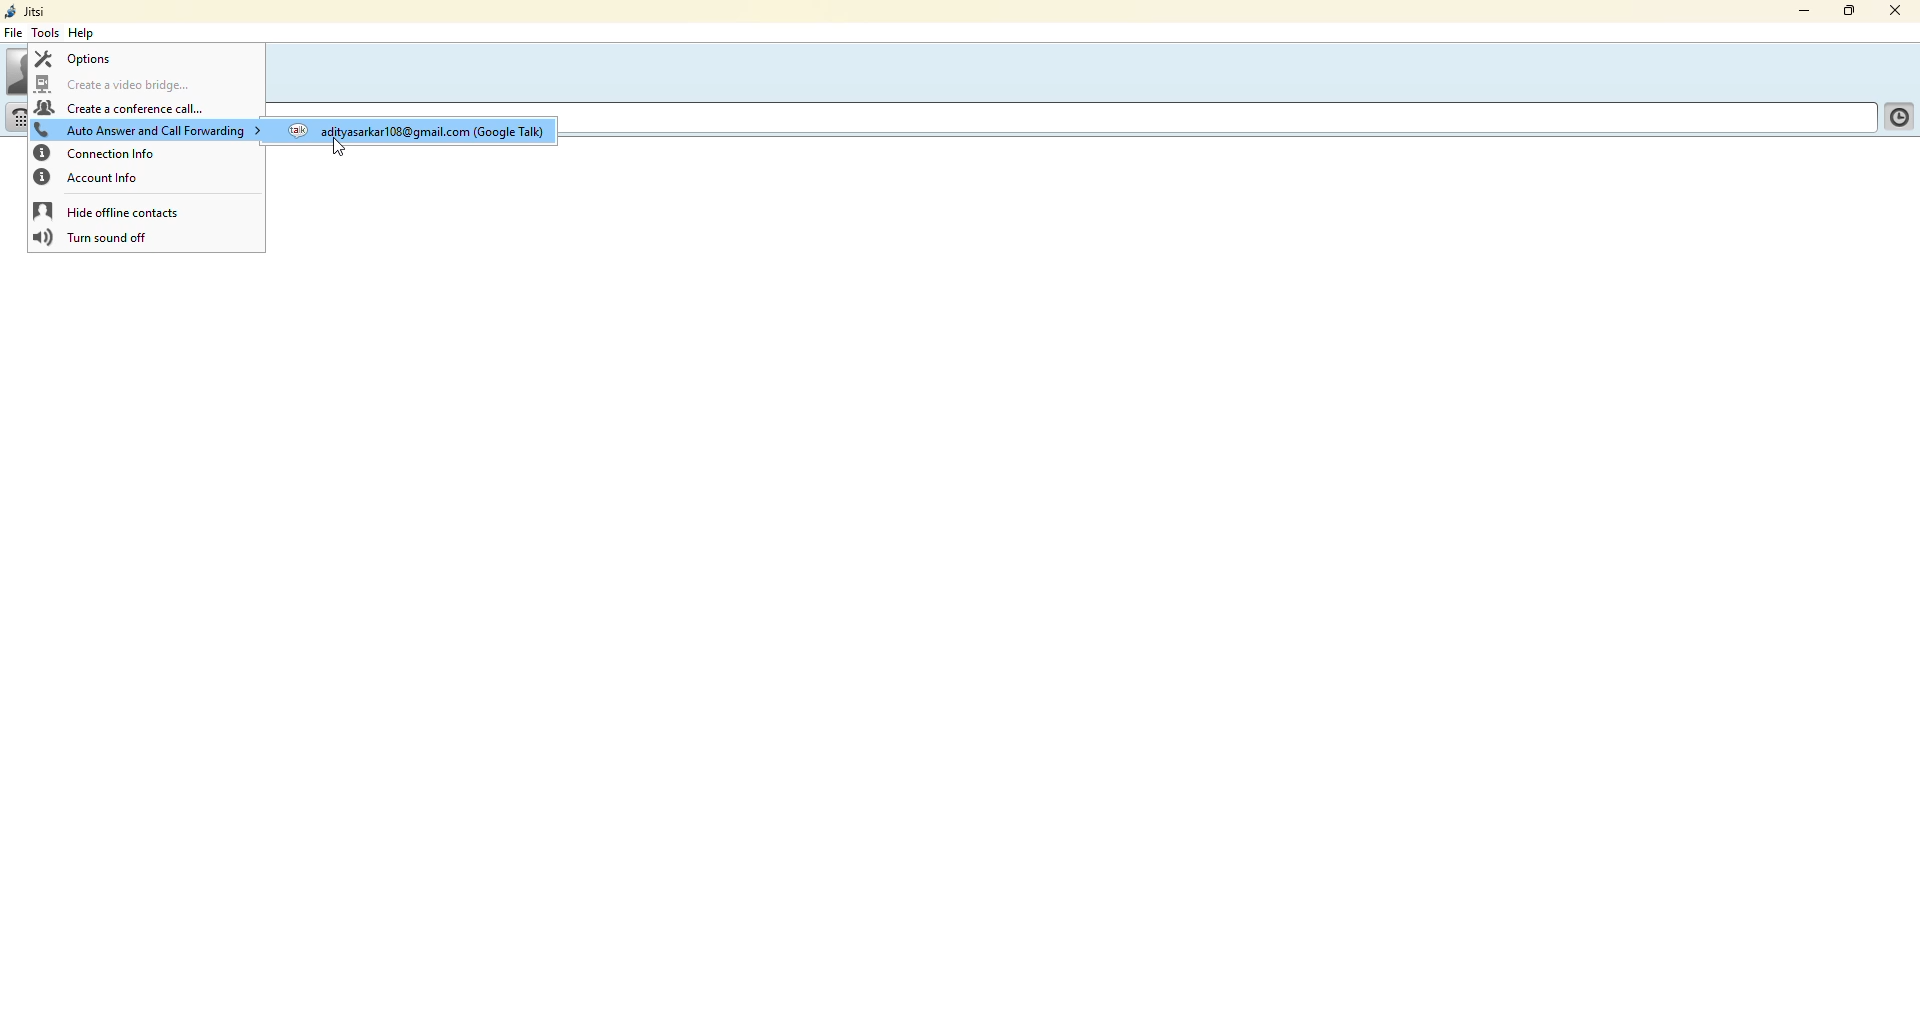 Image resolution: width=1920 pixels, height=1032 pixels. Describe the element at coordinates (28, 12) in the screenshot. I see `jitsi` at that location.